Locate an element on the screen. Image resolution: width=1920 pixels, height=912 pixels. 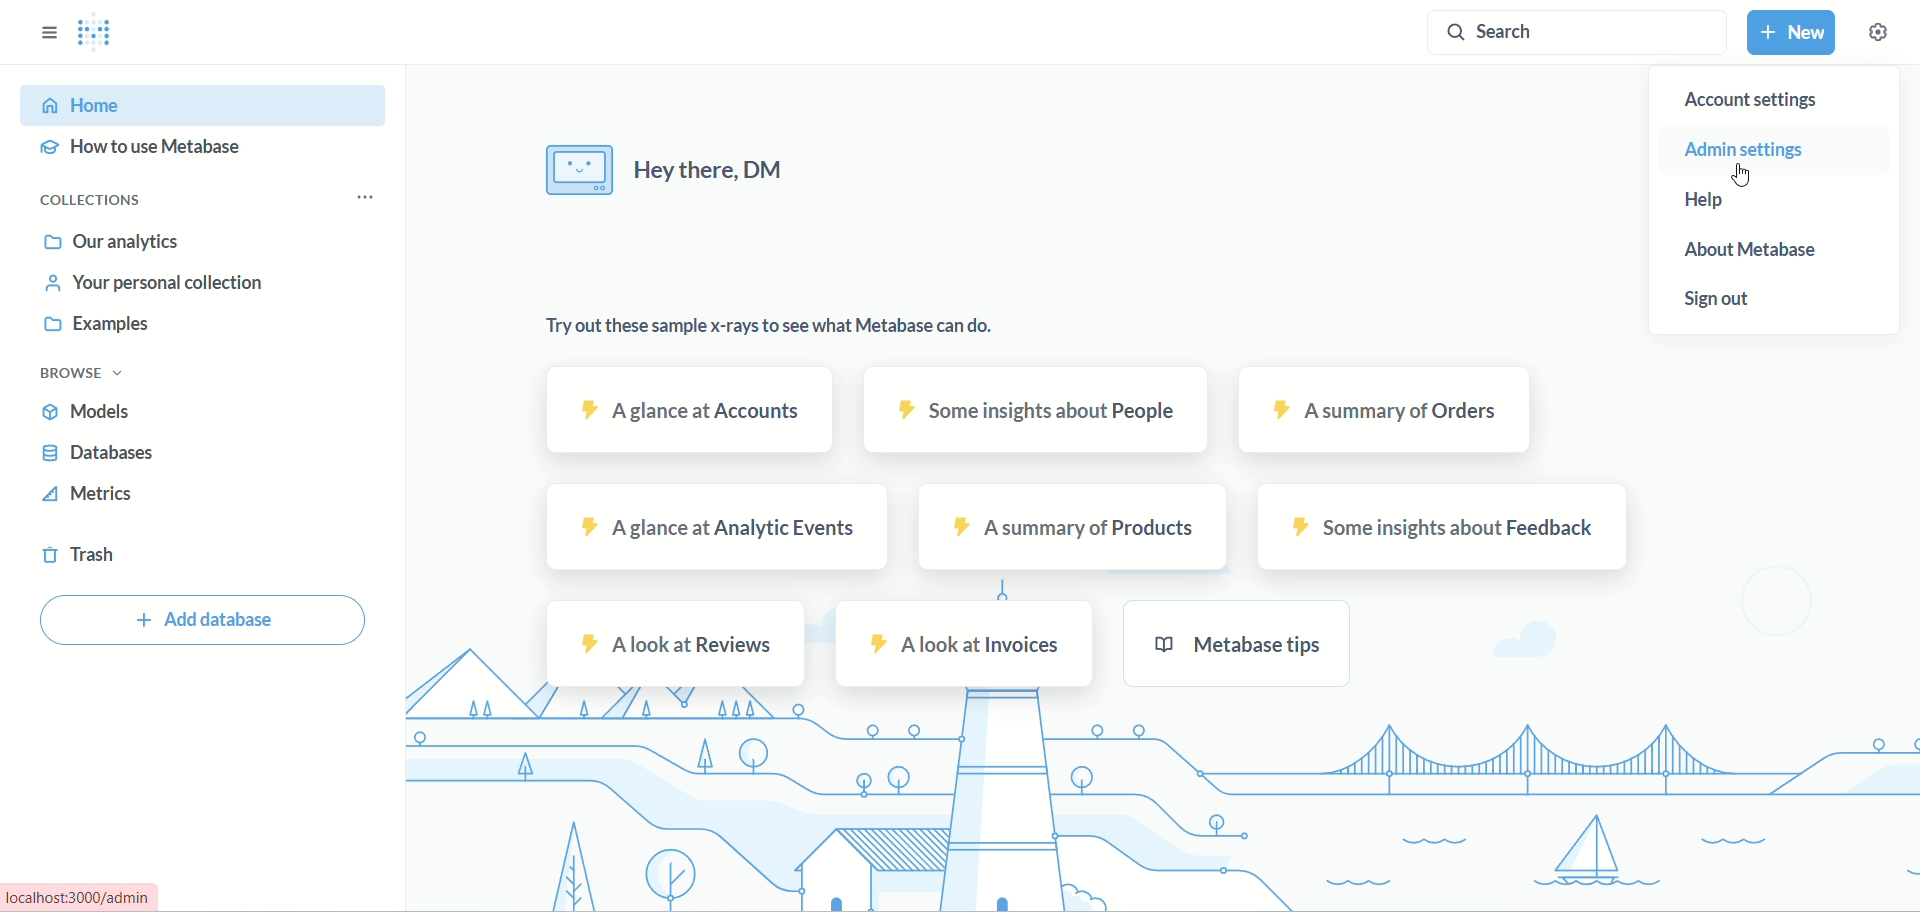
databases is located at coordinates (101, 453).